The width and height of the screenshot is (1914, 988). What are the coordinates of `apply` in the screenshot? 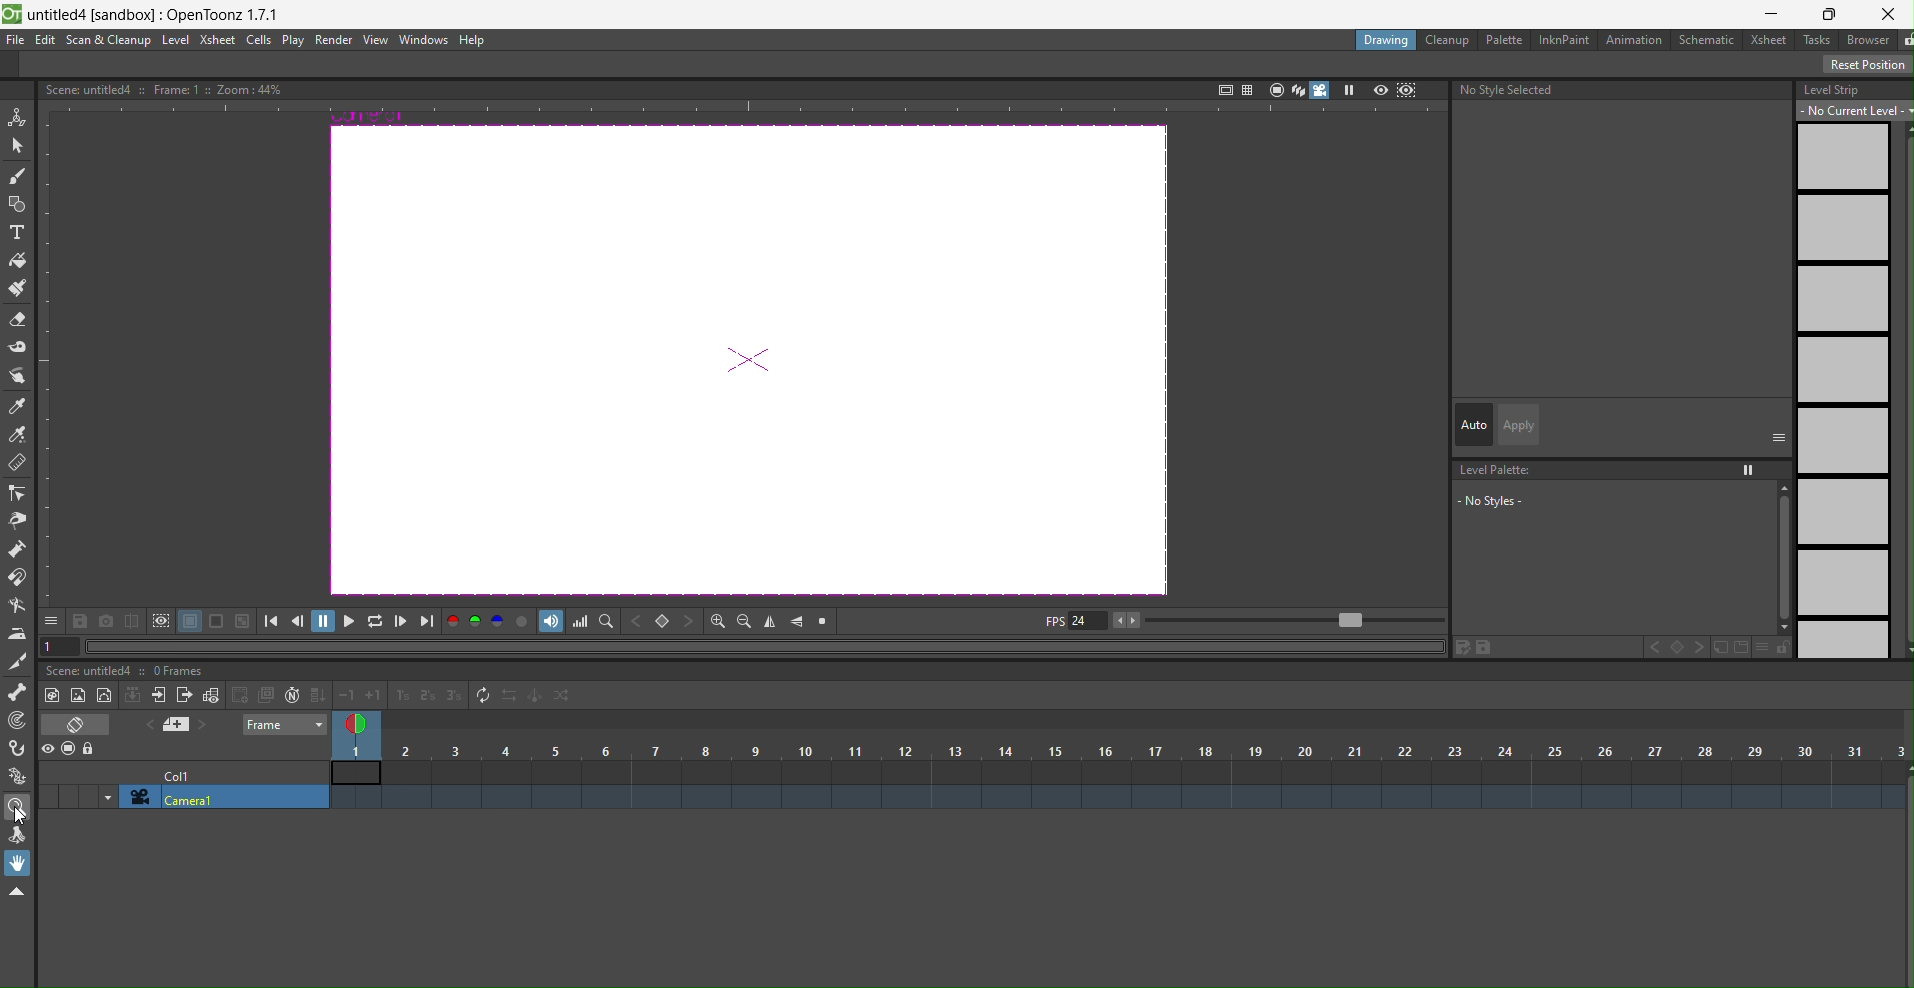 It's located at (1516, 424).